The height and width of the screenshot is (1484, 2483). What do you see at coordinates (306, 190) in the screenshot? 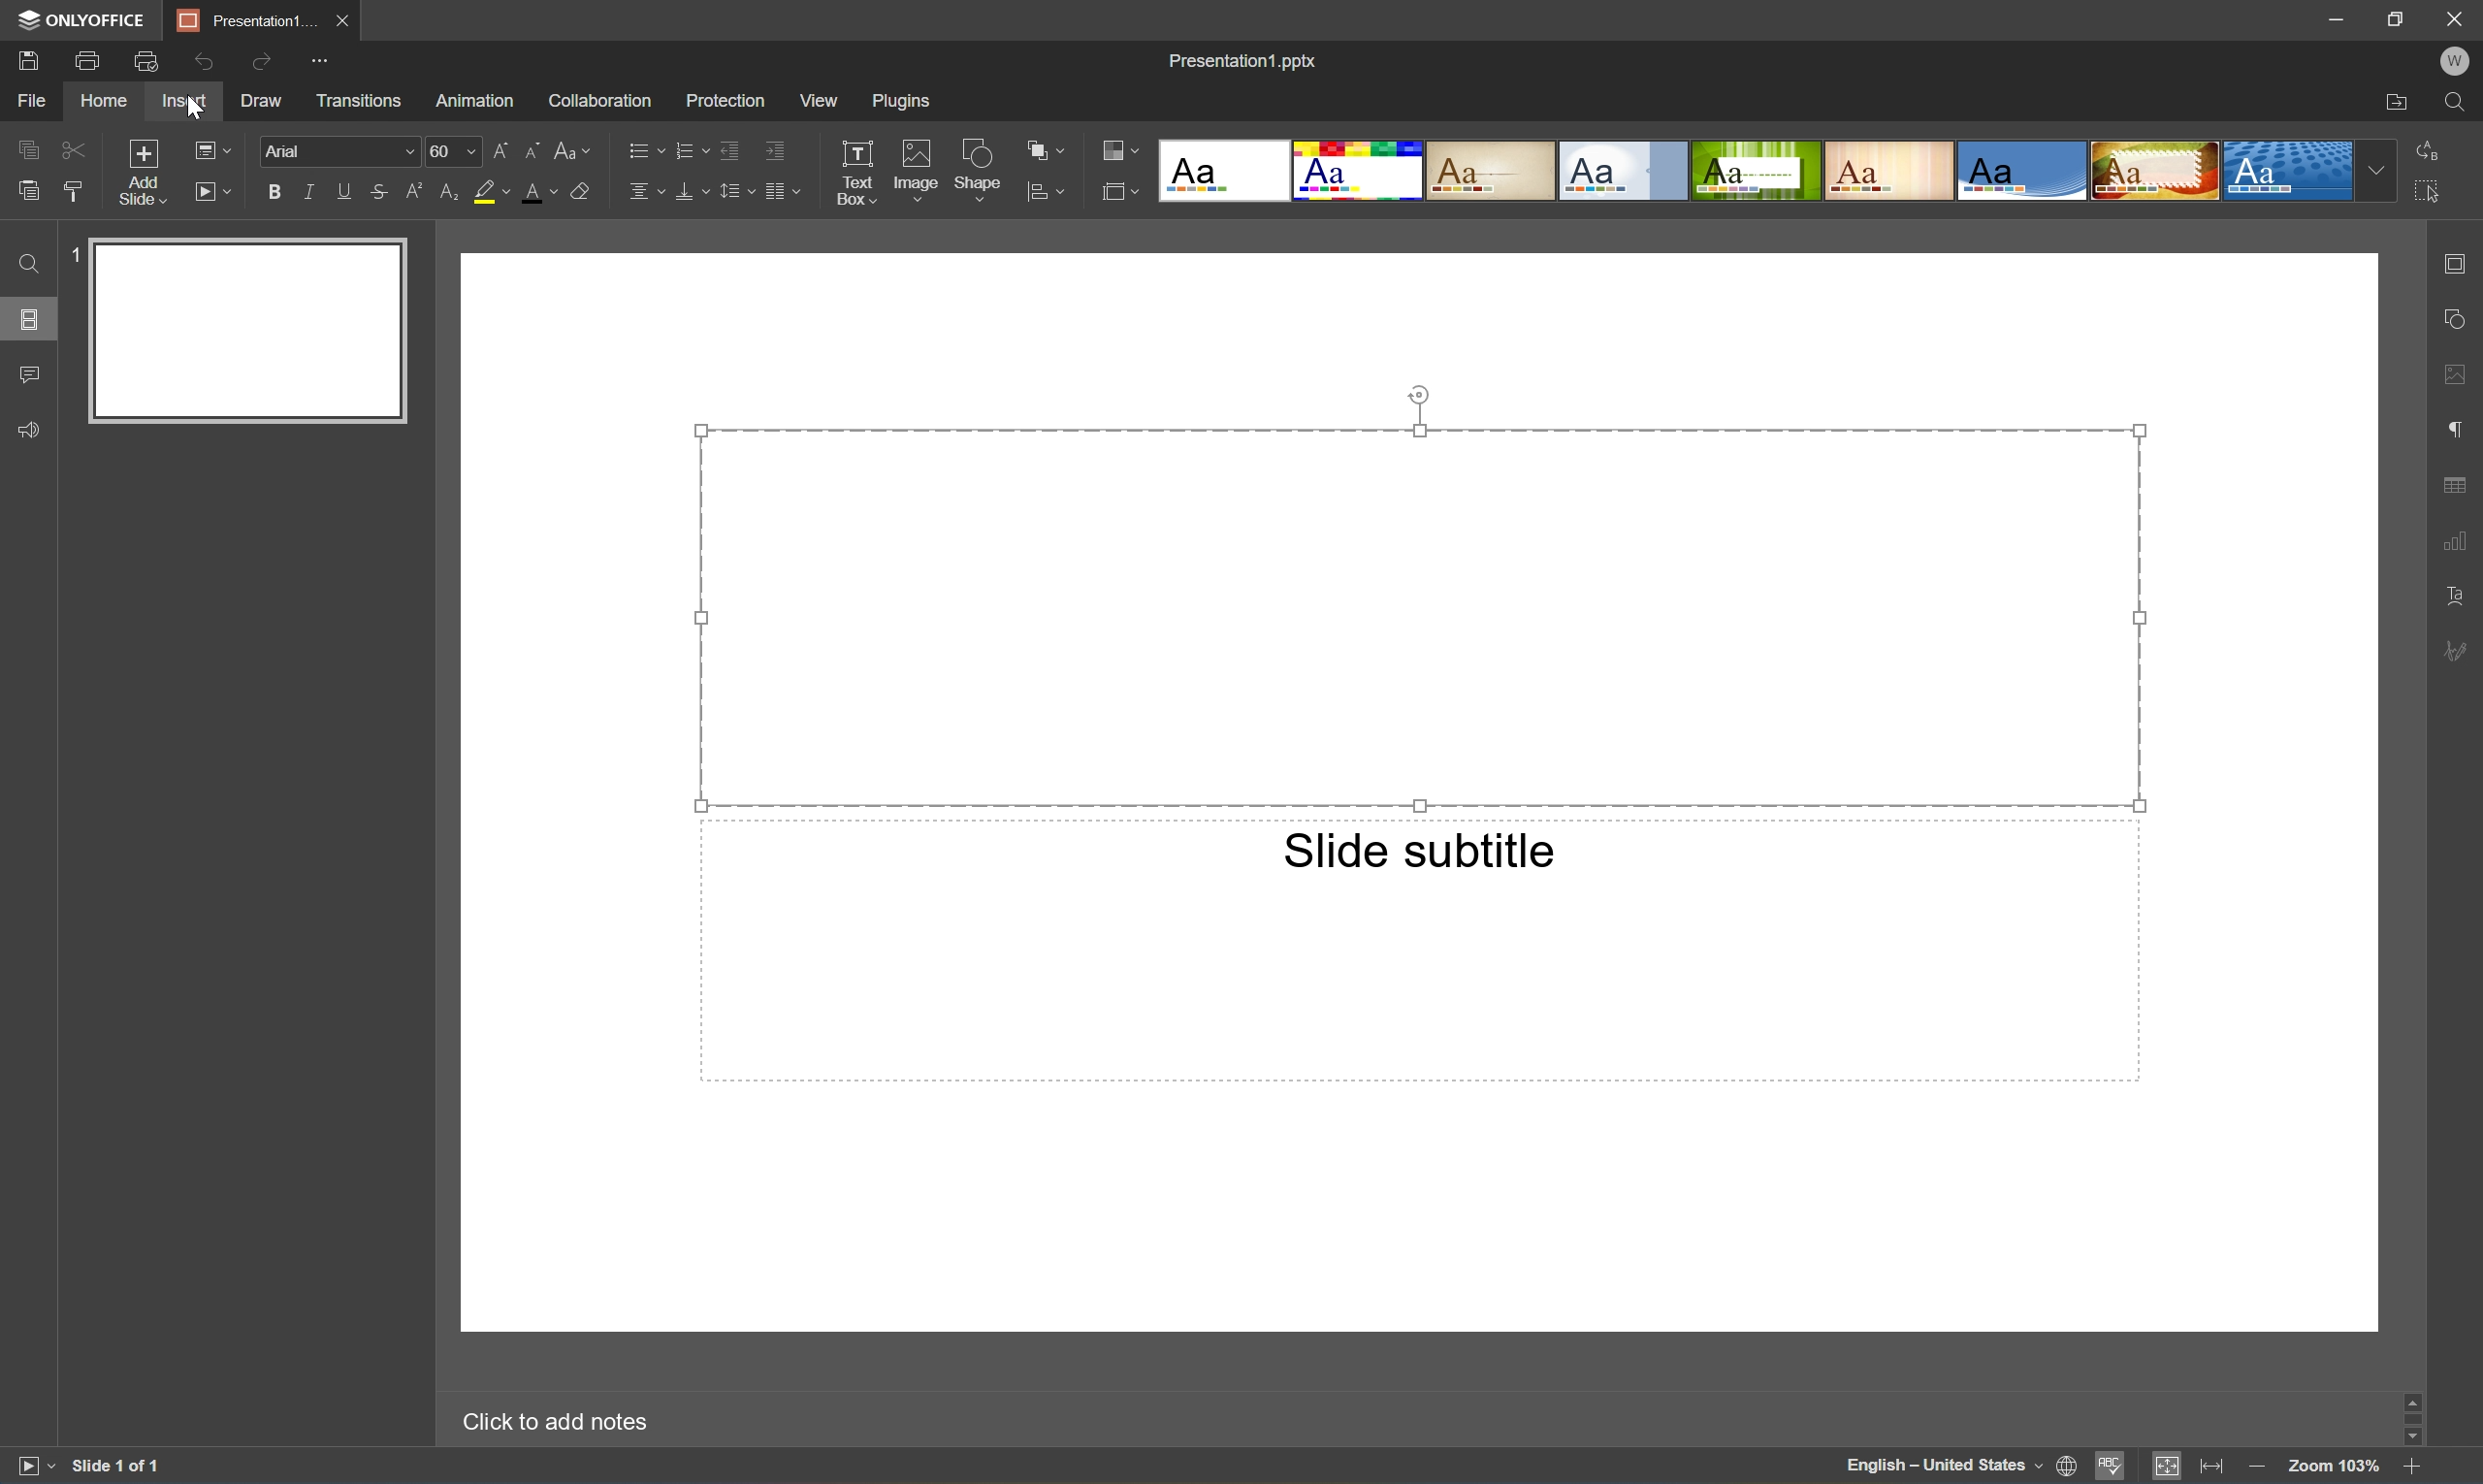
I see `Italic` at bounding box center [306, 190].